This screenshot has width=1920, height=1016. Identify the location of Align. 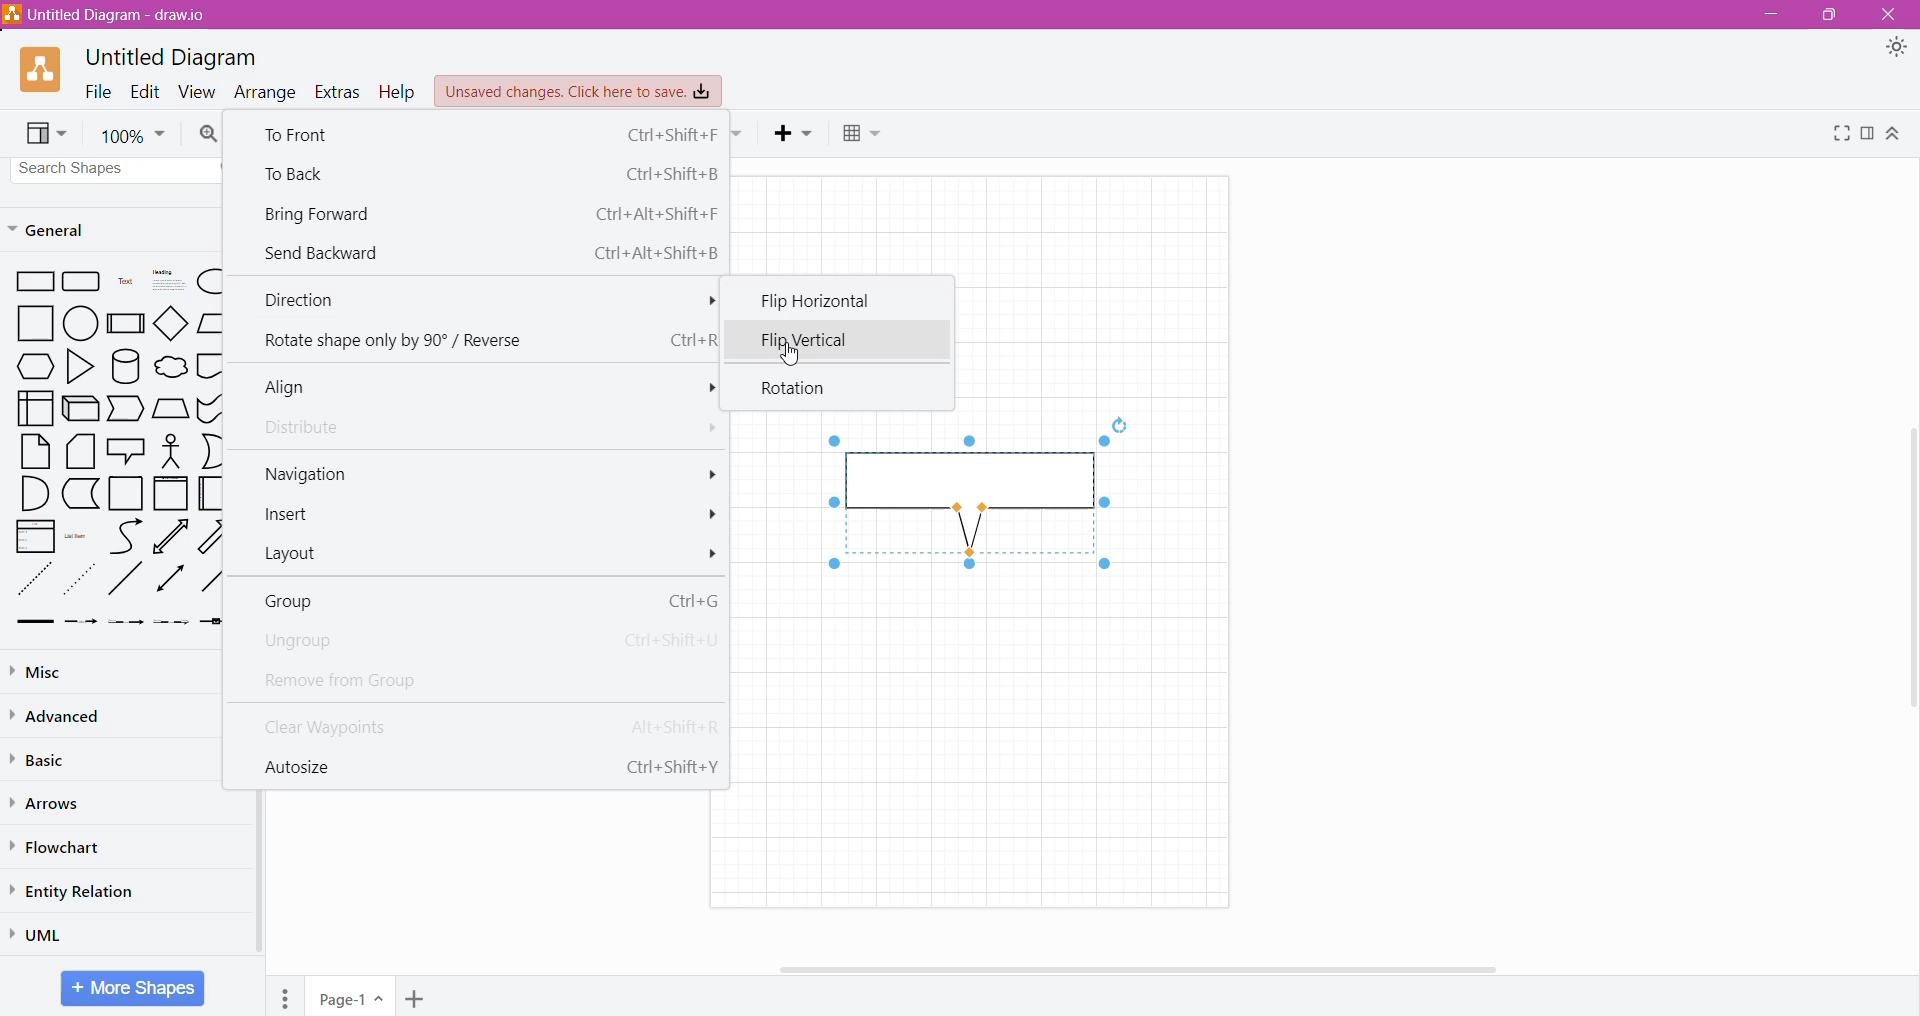
(297, 388).